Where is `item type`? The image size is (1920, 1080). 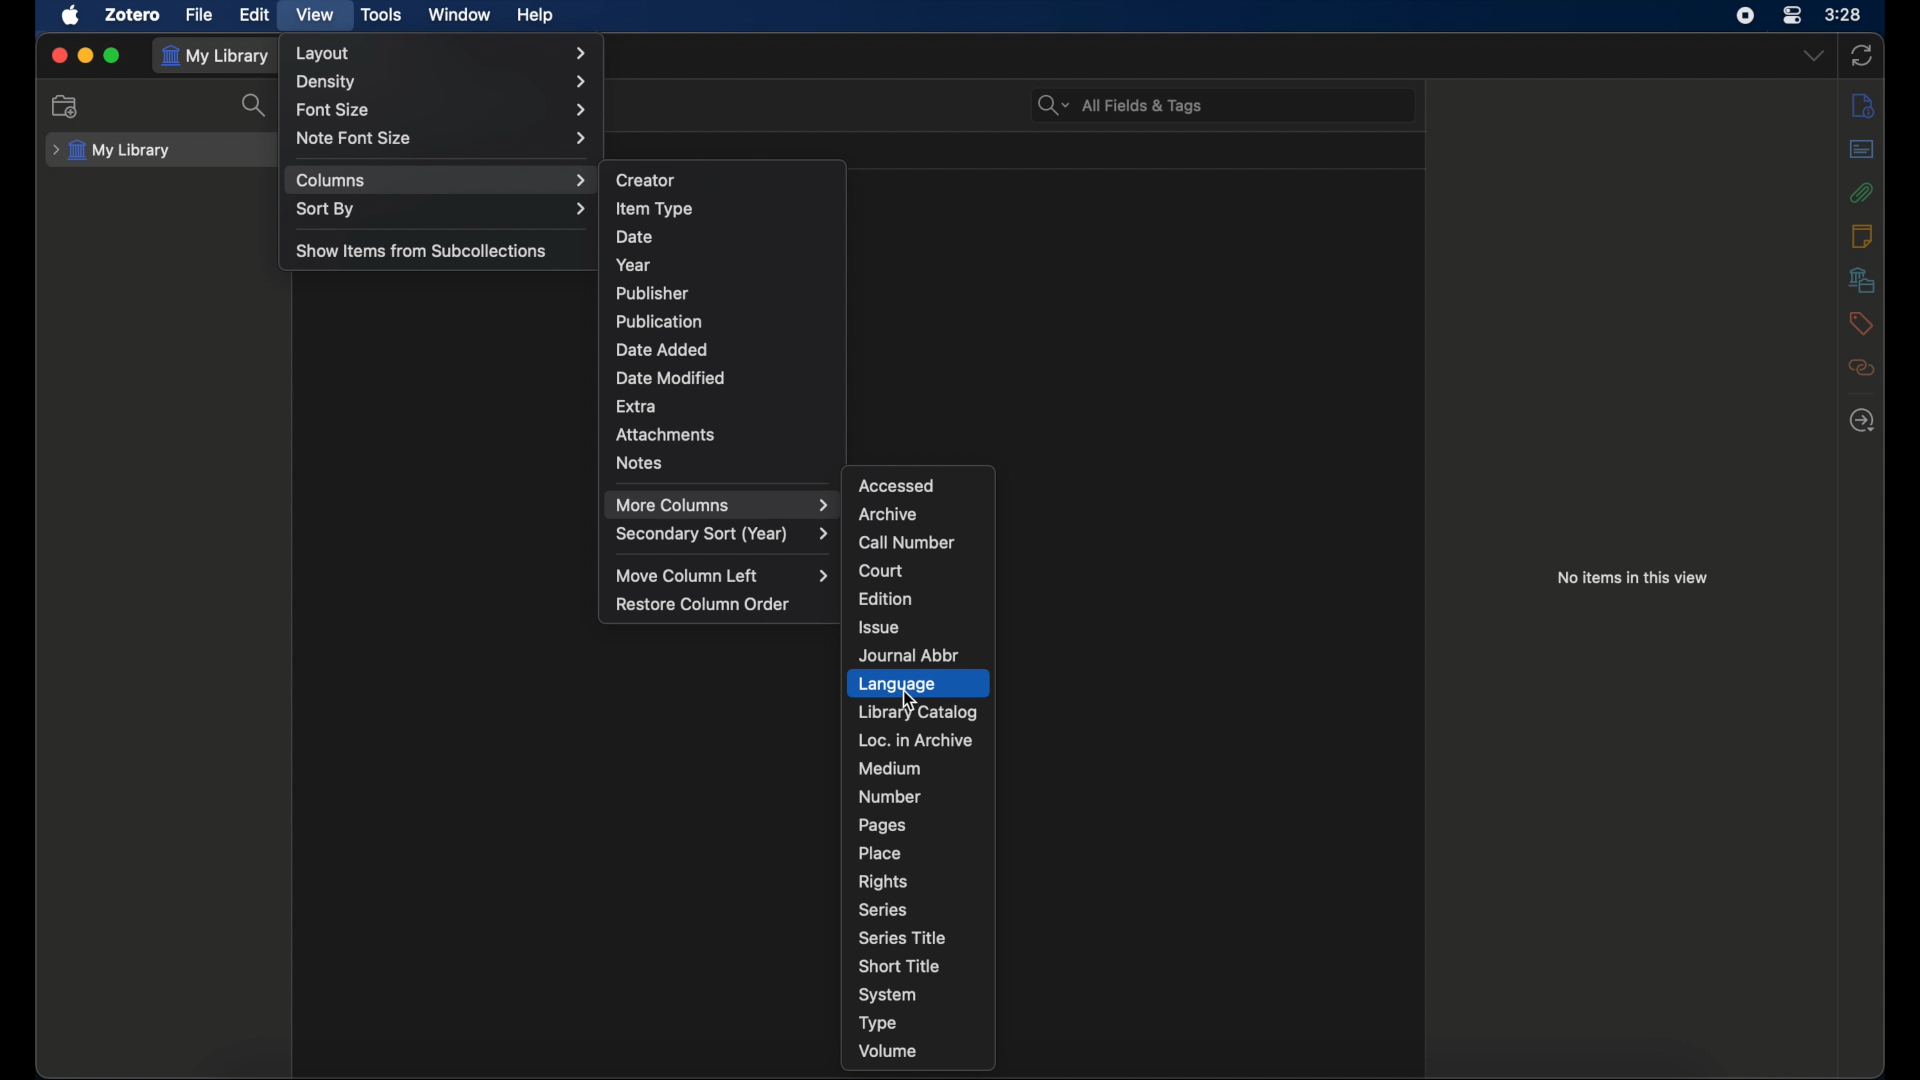 item type is located at coordinates (654, 210).